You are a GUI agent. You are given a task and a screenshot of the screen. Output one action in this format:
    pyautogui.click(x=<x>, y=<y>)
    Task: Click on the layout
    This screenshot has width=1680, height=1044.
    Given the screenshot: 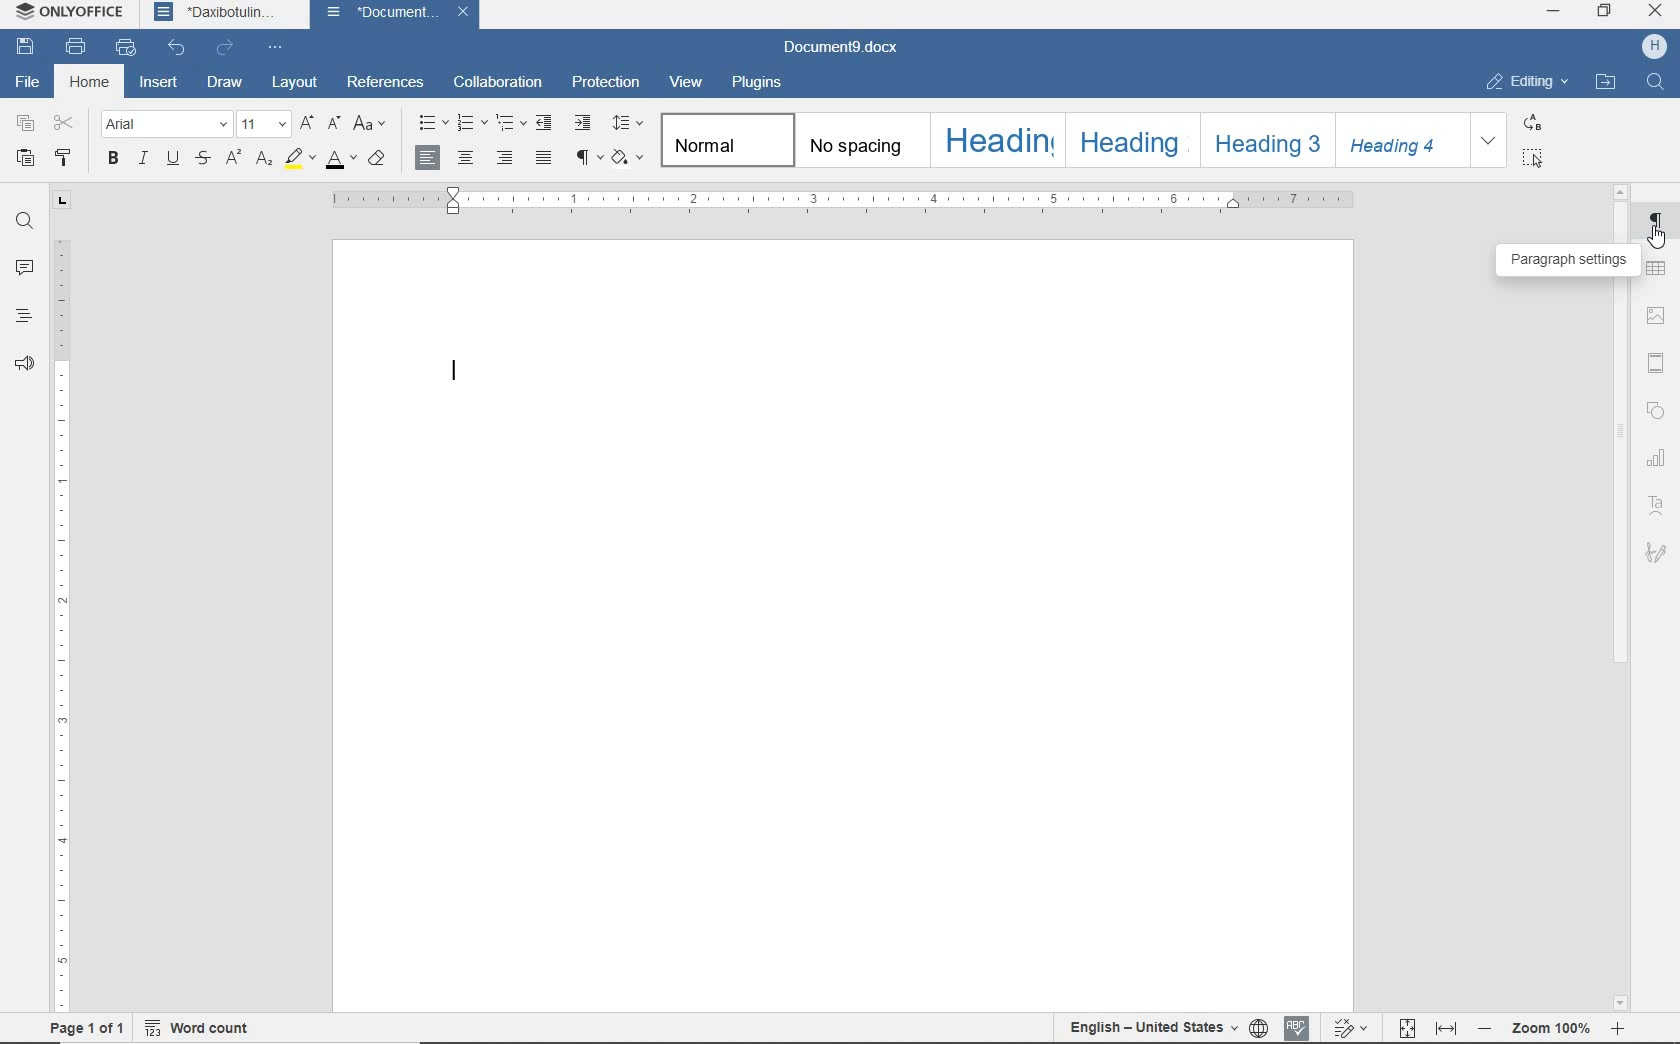 What is the action you would take?
    pyautogui.click(x=297, y=84)
    